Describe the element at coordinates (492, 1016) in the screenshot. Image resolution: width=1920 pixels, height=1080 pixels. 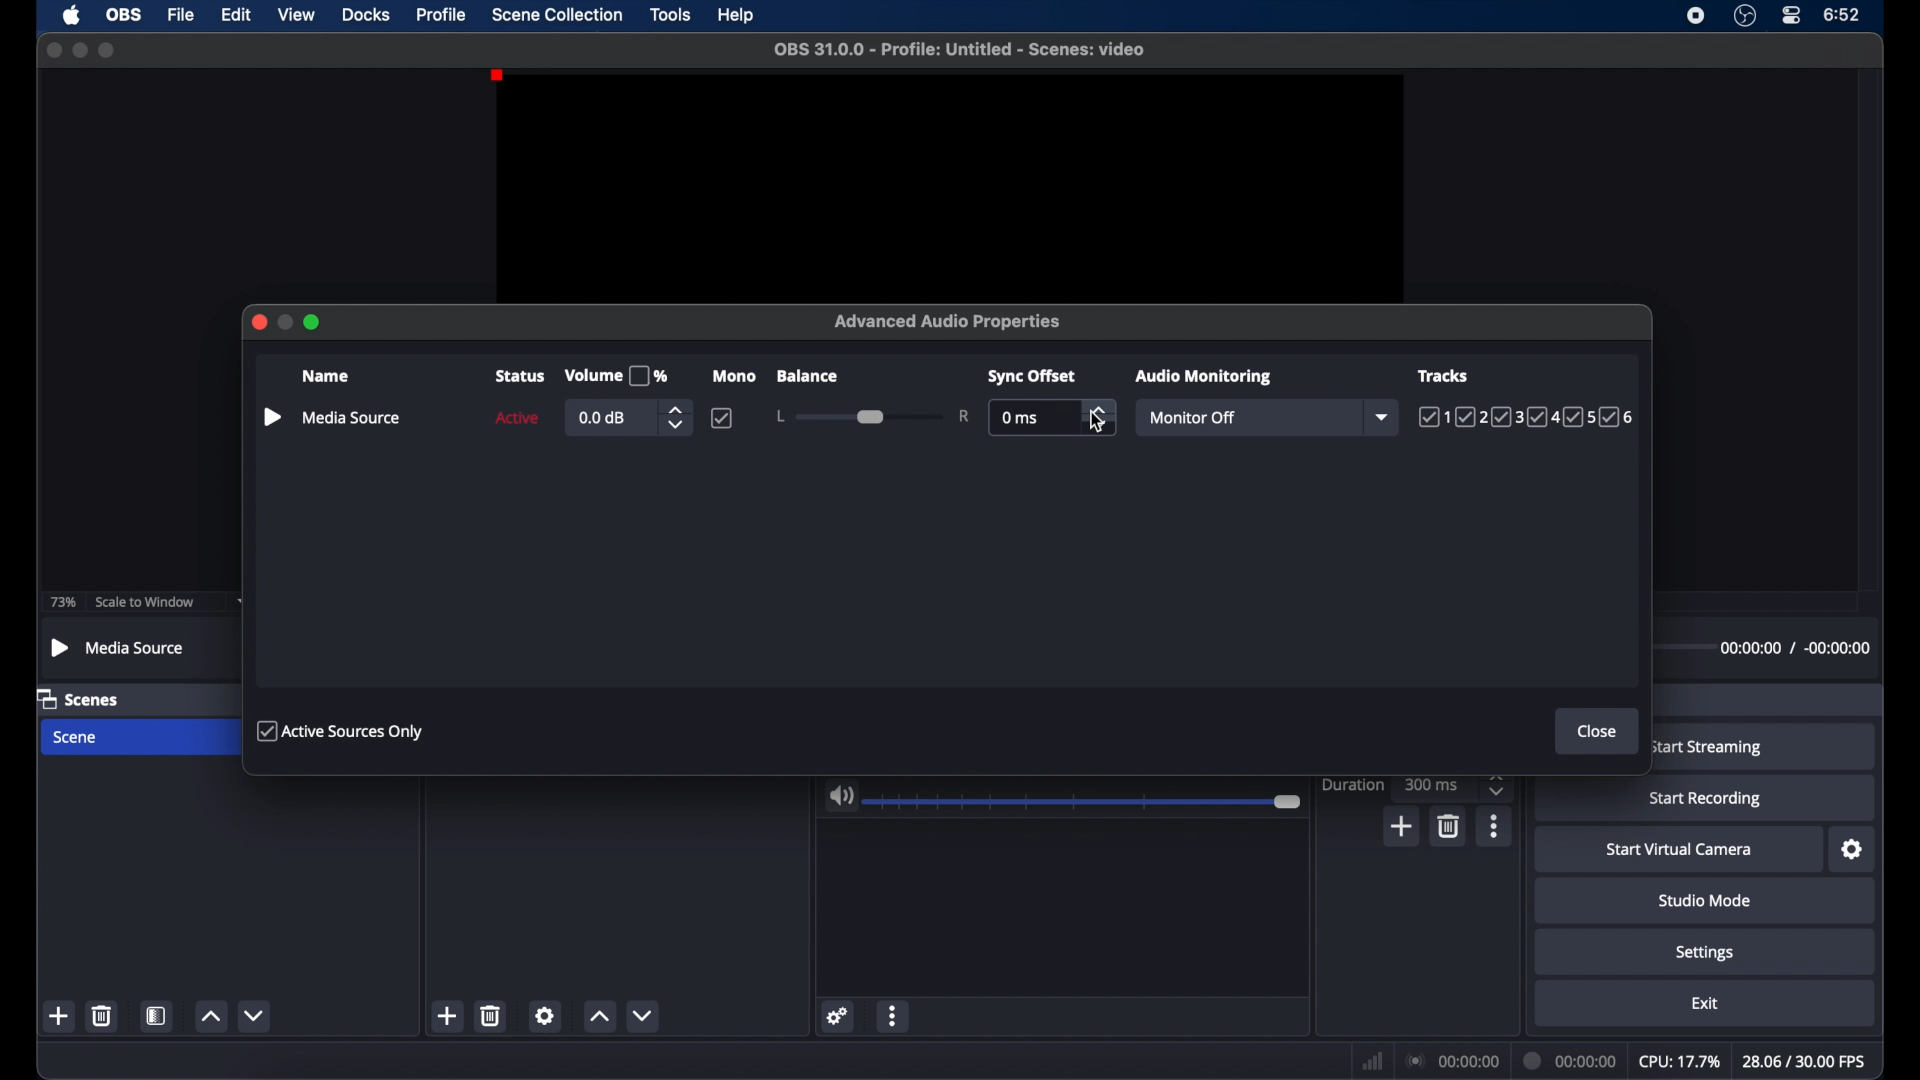
I see `delete` at that location.